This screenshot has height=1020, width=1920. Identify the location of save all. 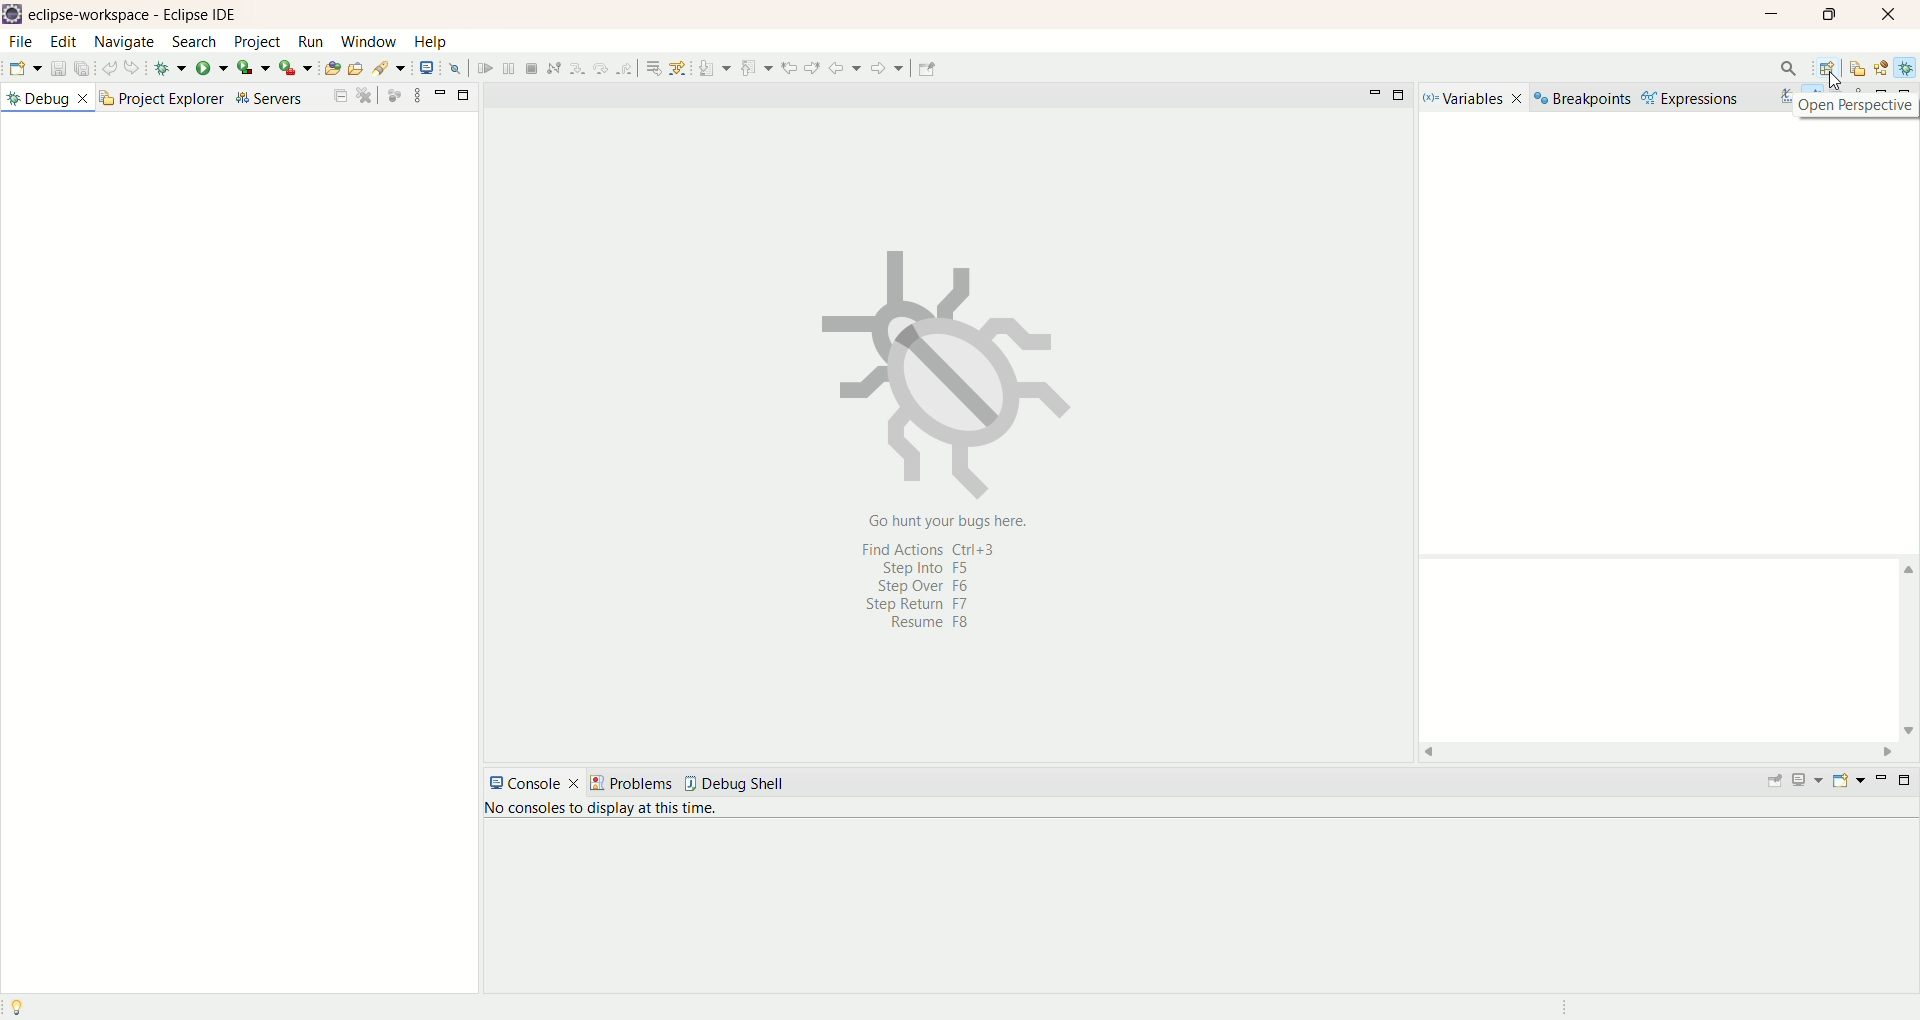
(83, 69).